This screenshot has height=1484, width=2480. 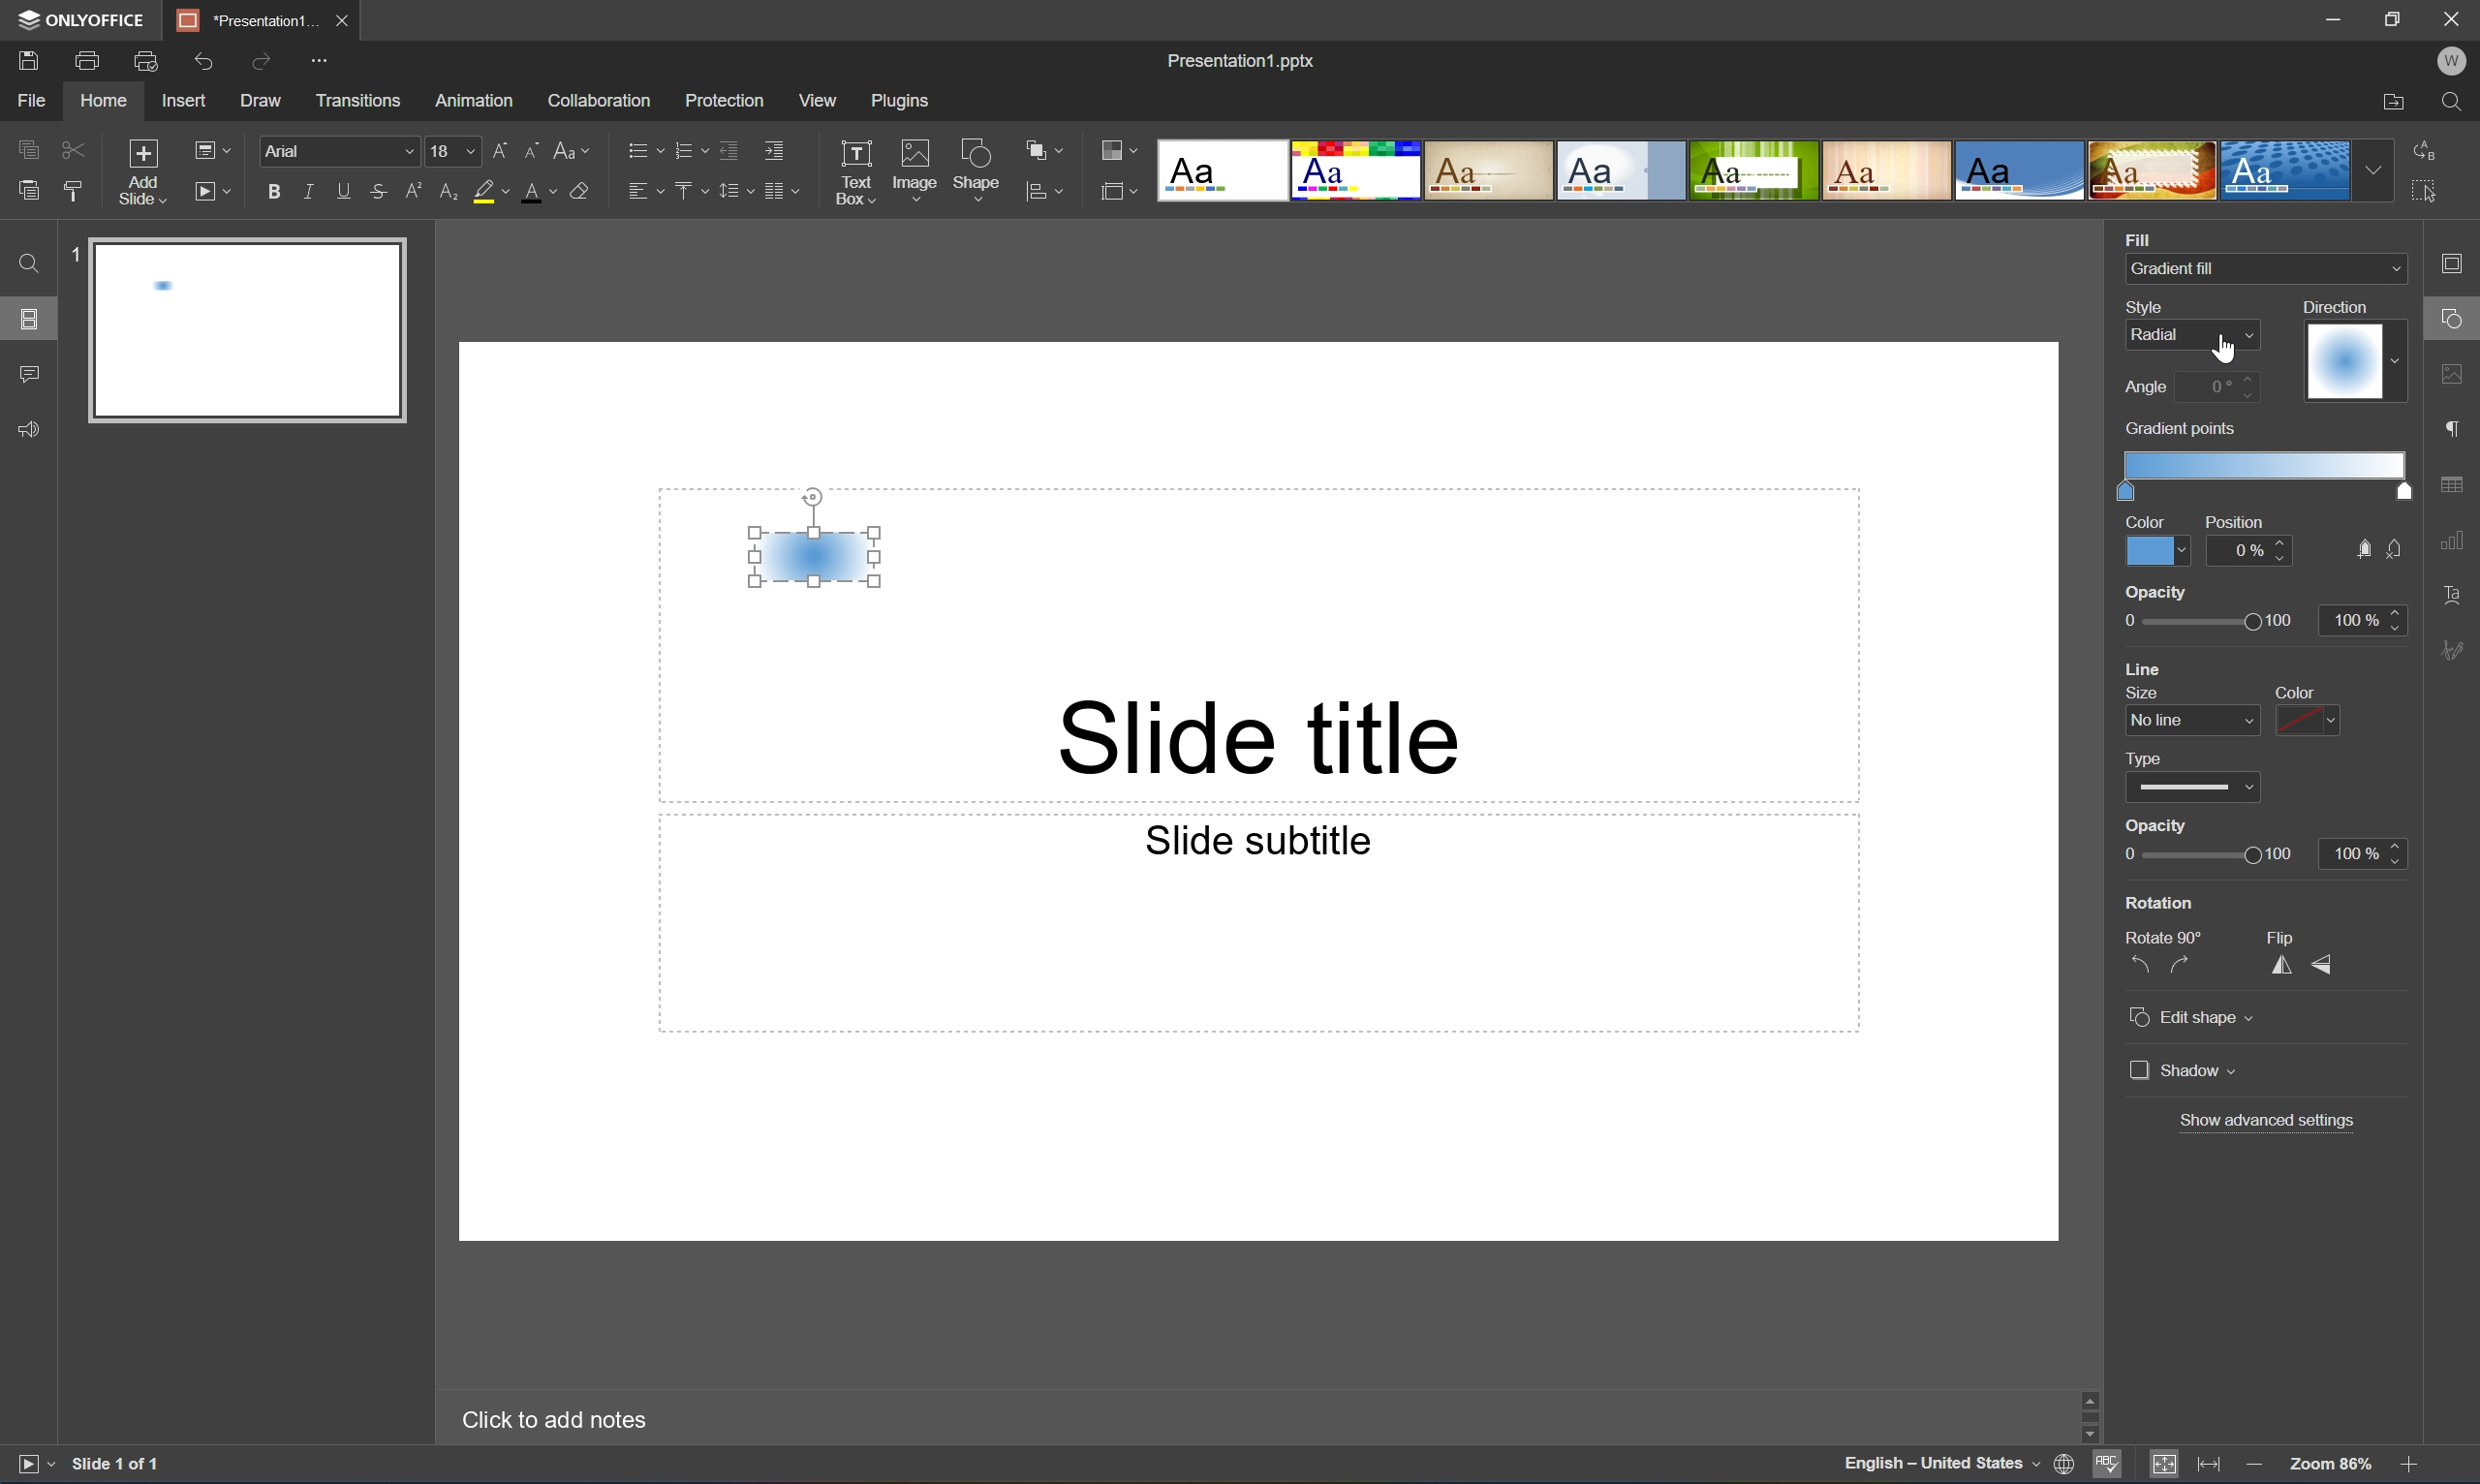 I want to click on Position, so click(x=2232, y=522).